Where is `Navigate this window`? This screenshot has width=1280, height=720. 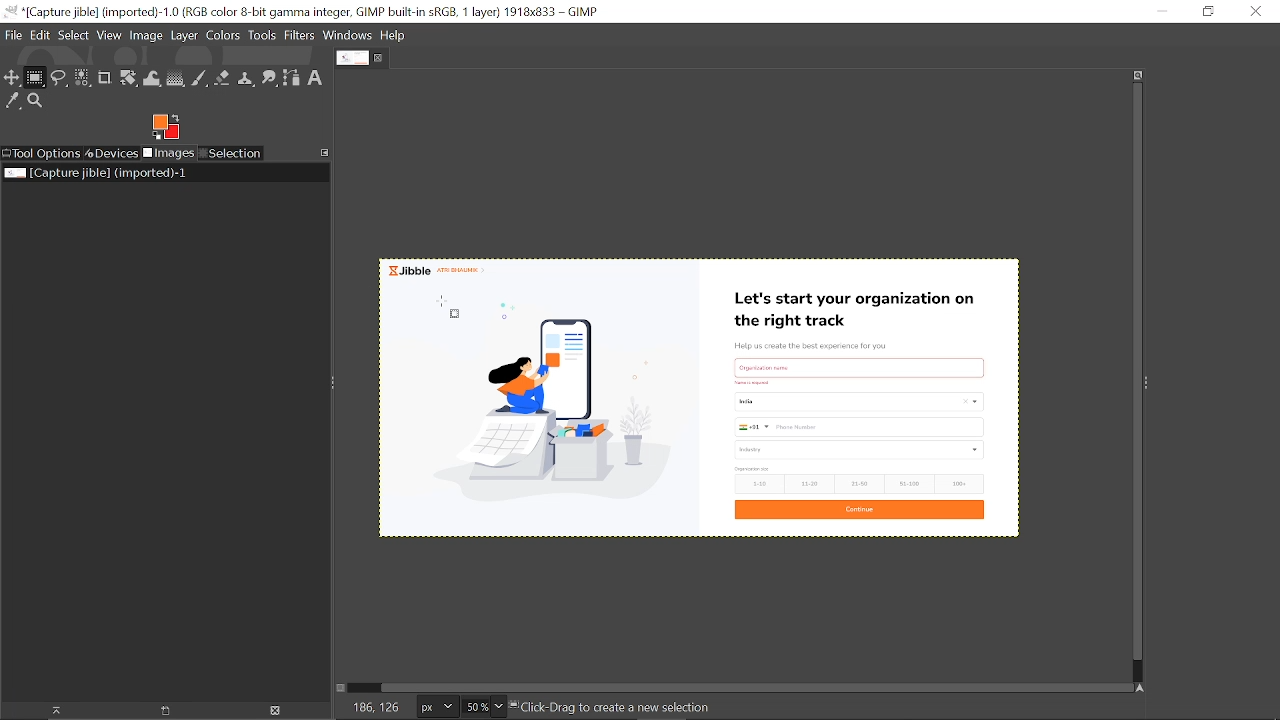
Navigate this window is located at coordinates (1139, 687).